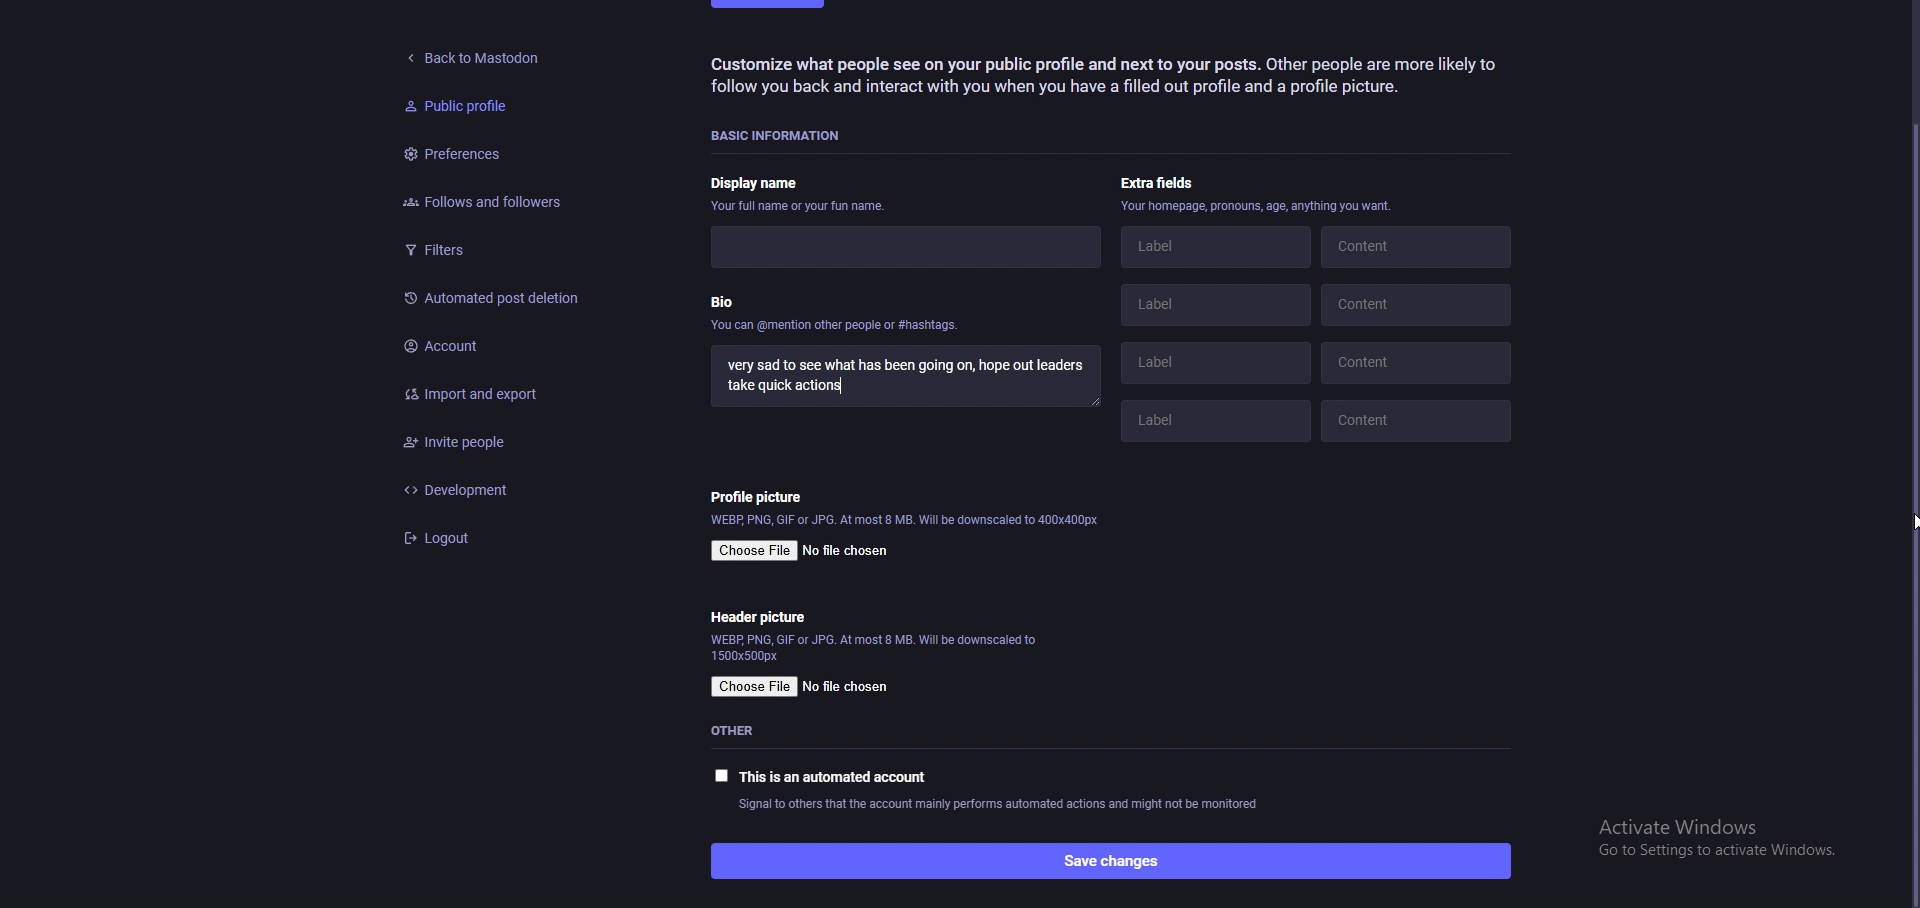 The width and height of the screenshot is (1920, 908). Describe the element at coordinates (495, 389) in the screenshot. I see `Import and export` at that location.